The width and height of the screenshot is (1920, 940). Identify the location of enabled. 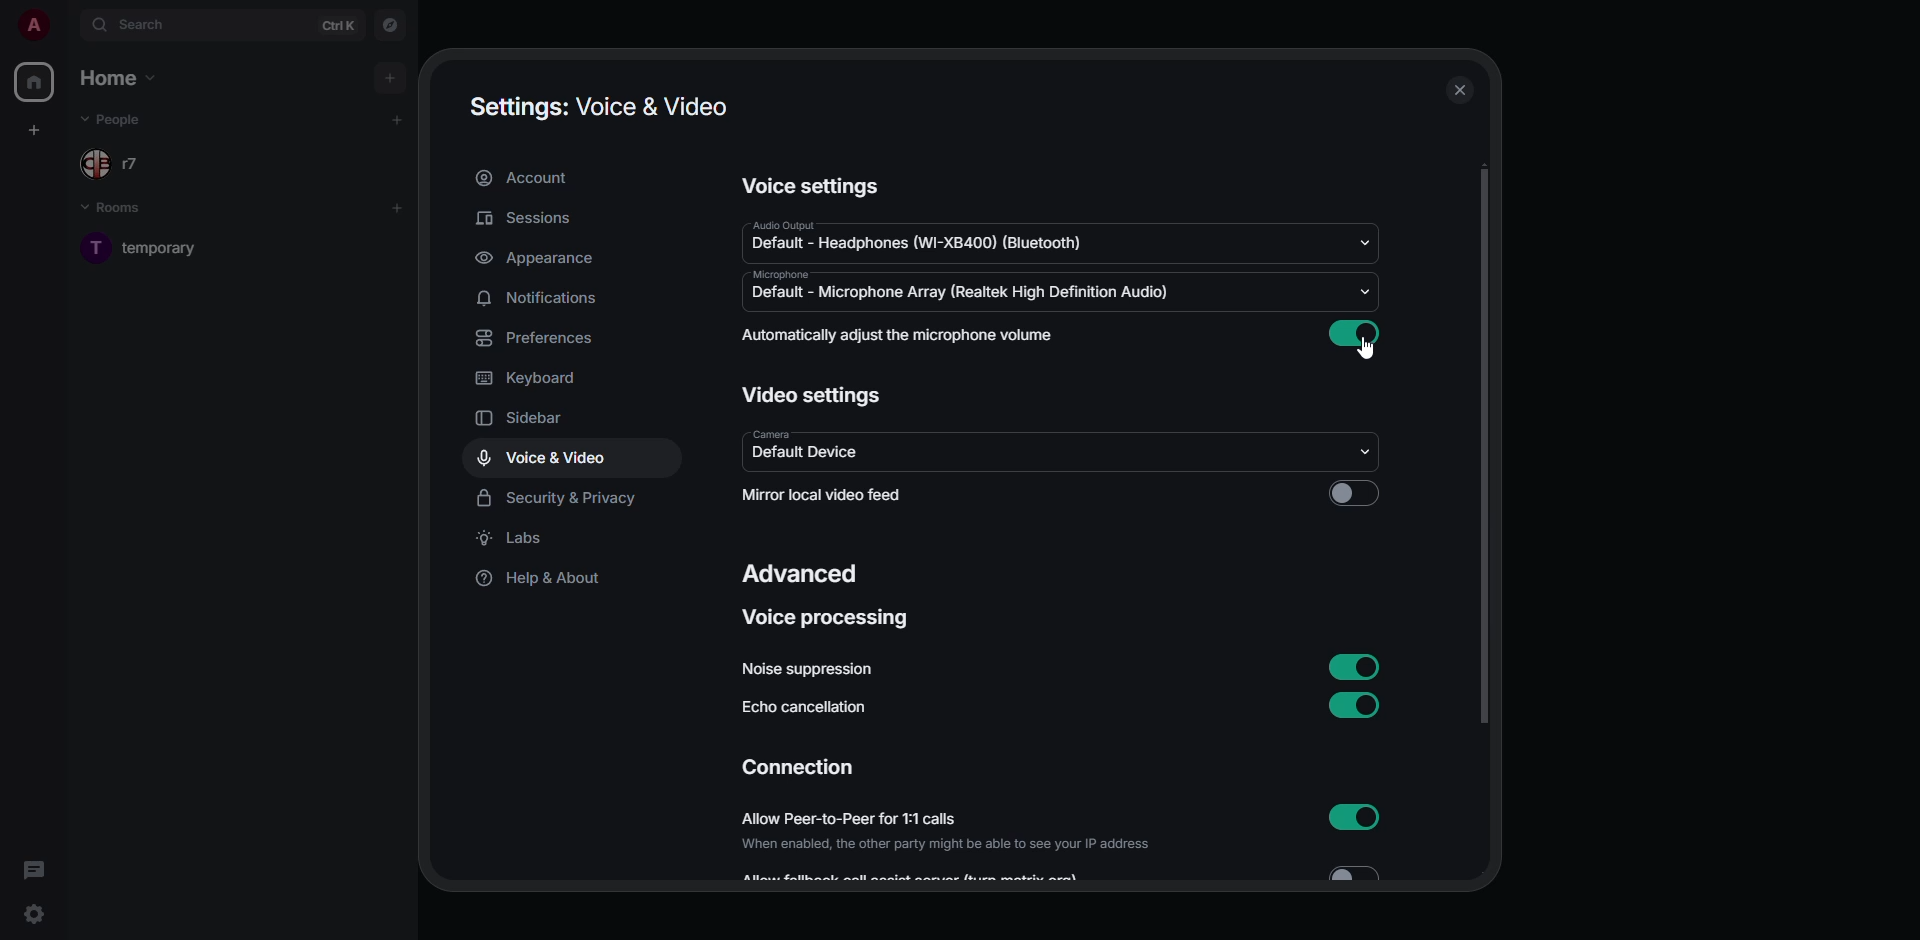
(1353, 816).